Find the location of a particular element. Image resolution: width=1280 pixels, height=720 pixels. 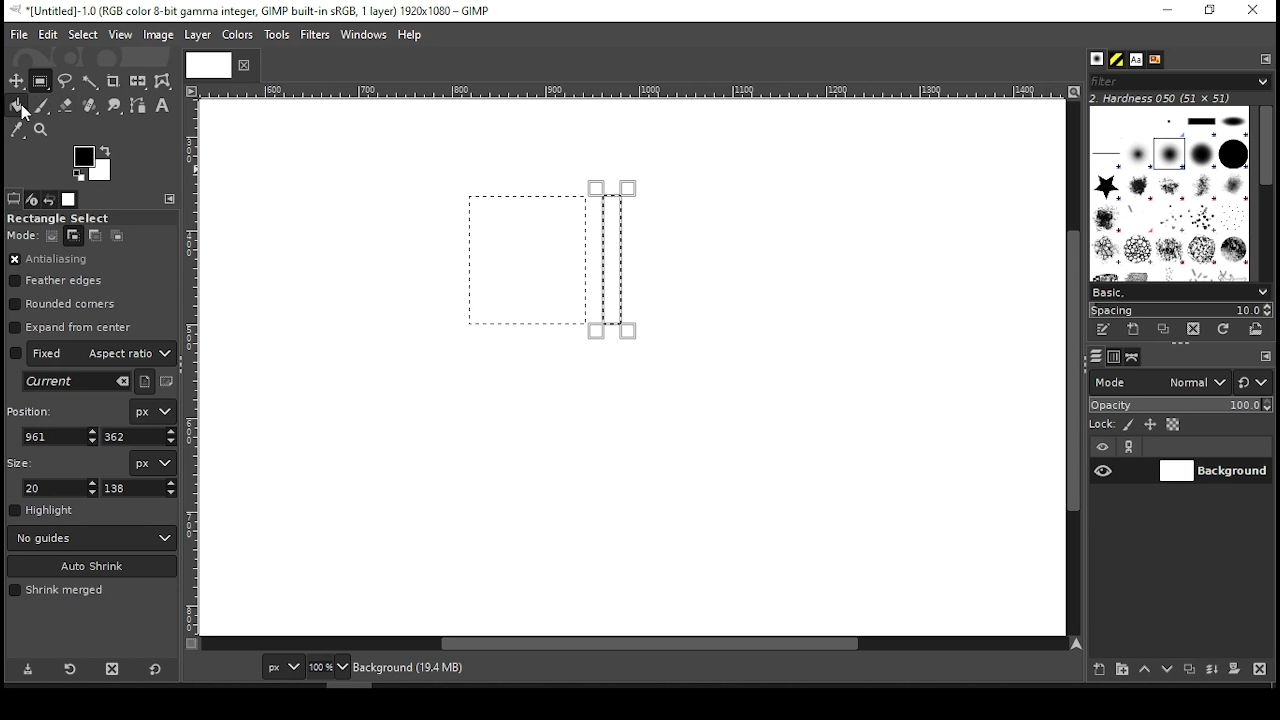

scroll bar is located at coordinates (1265, 192).